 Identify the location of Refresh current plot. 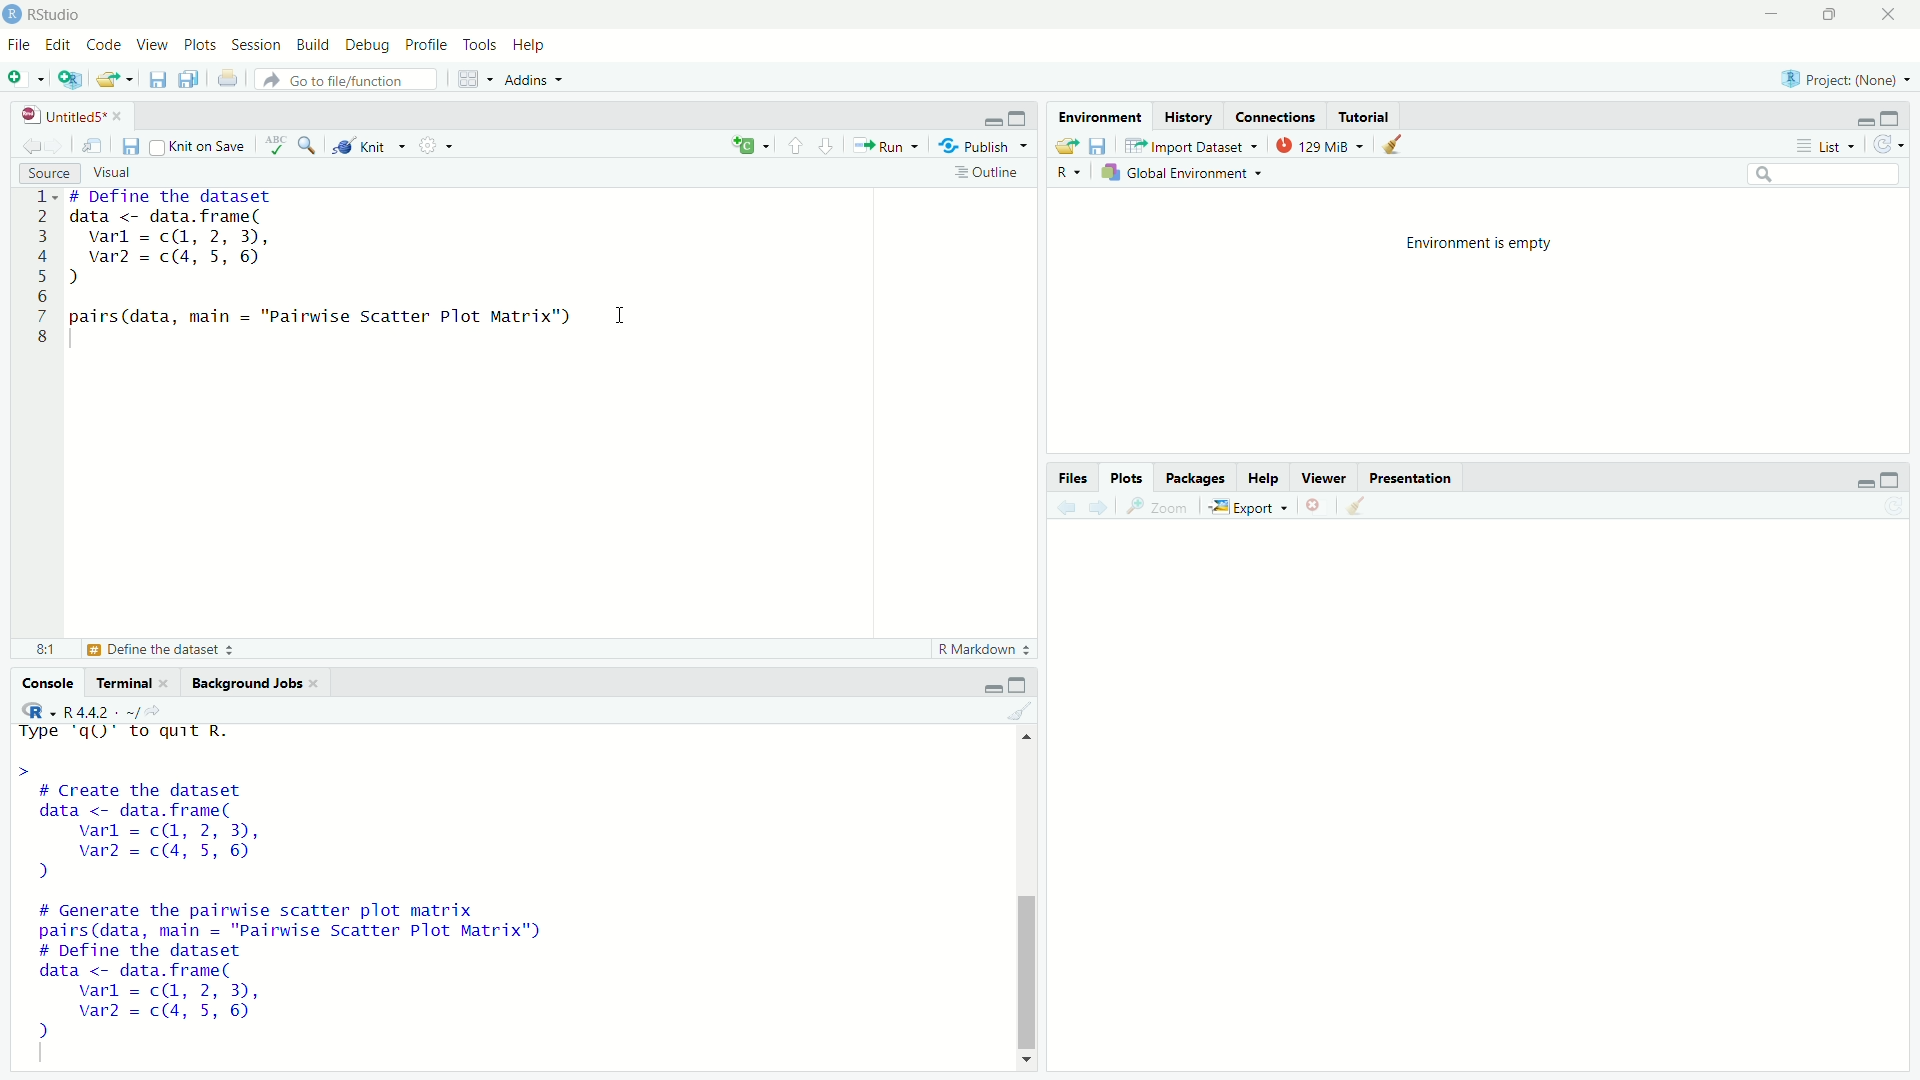
(1893, 506).